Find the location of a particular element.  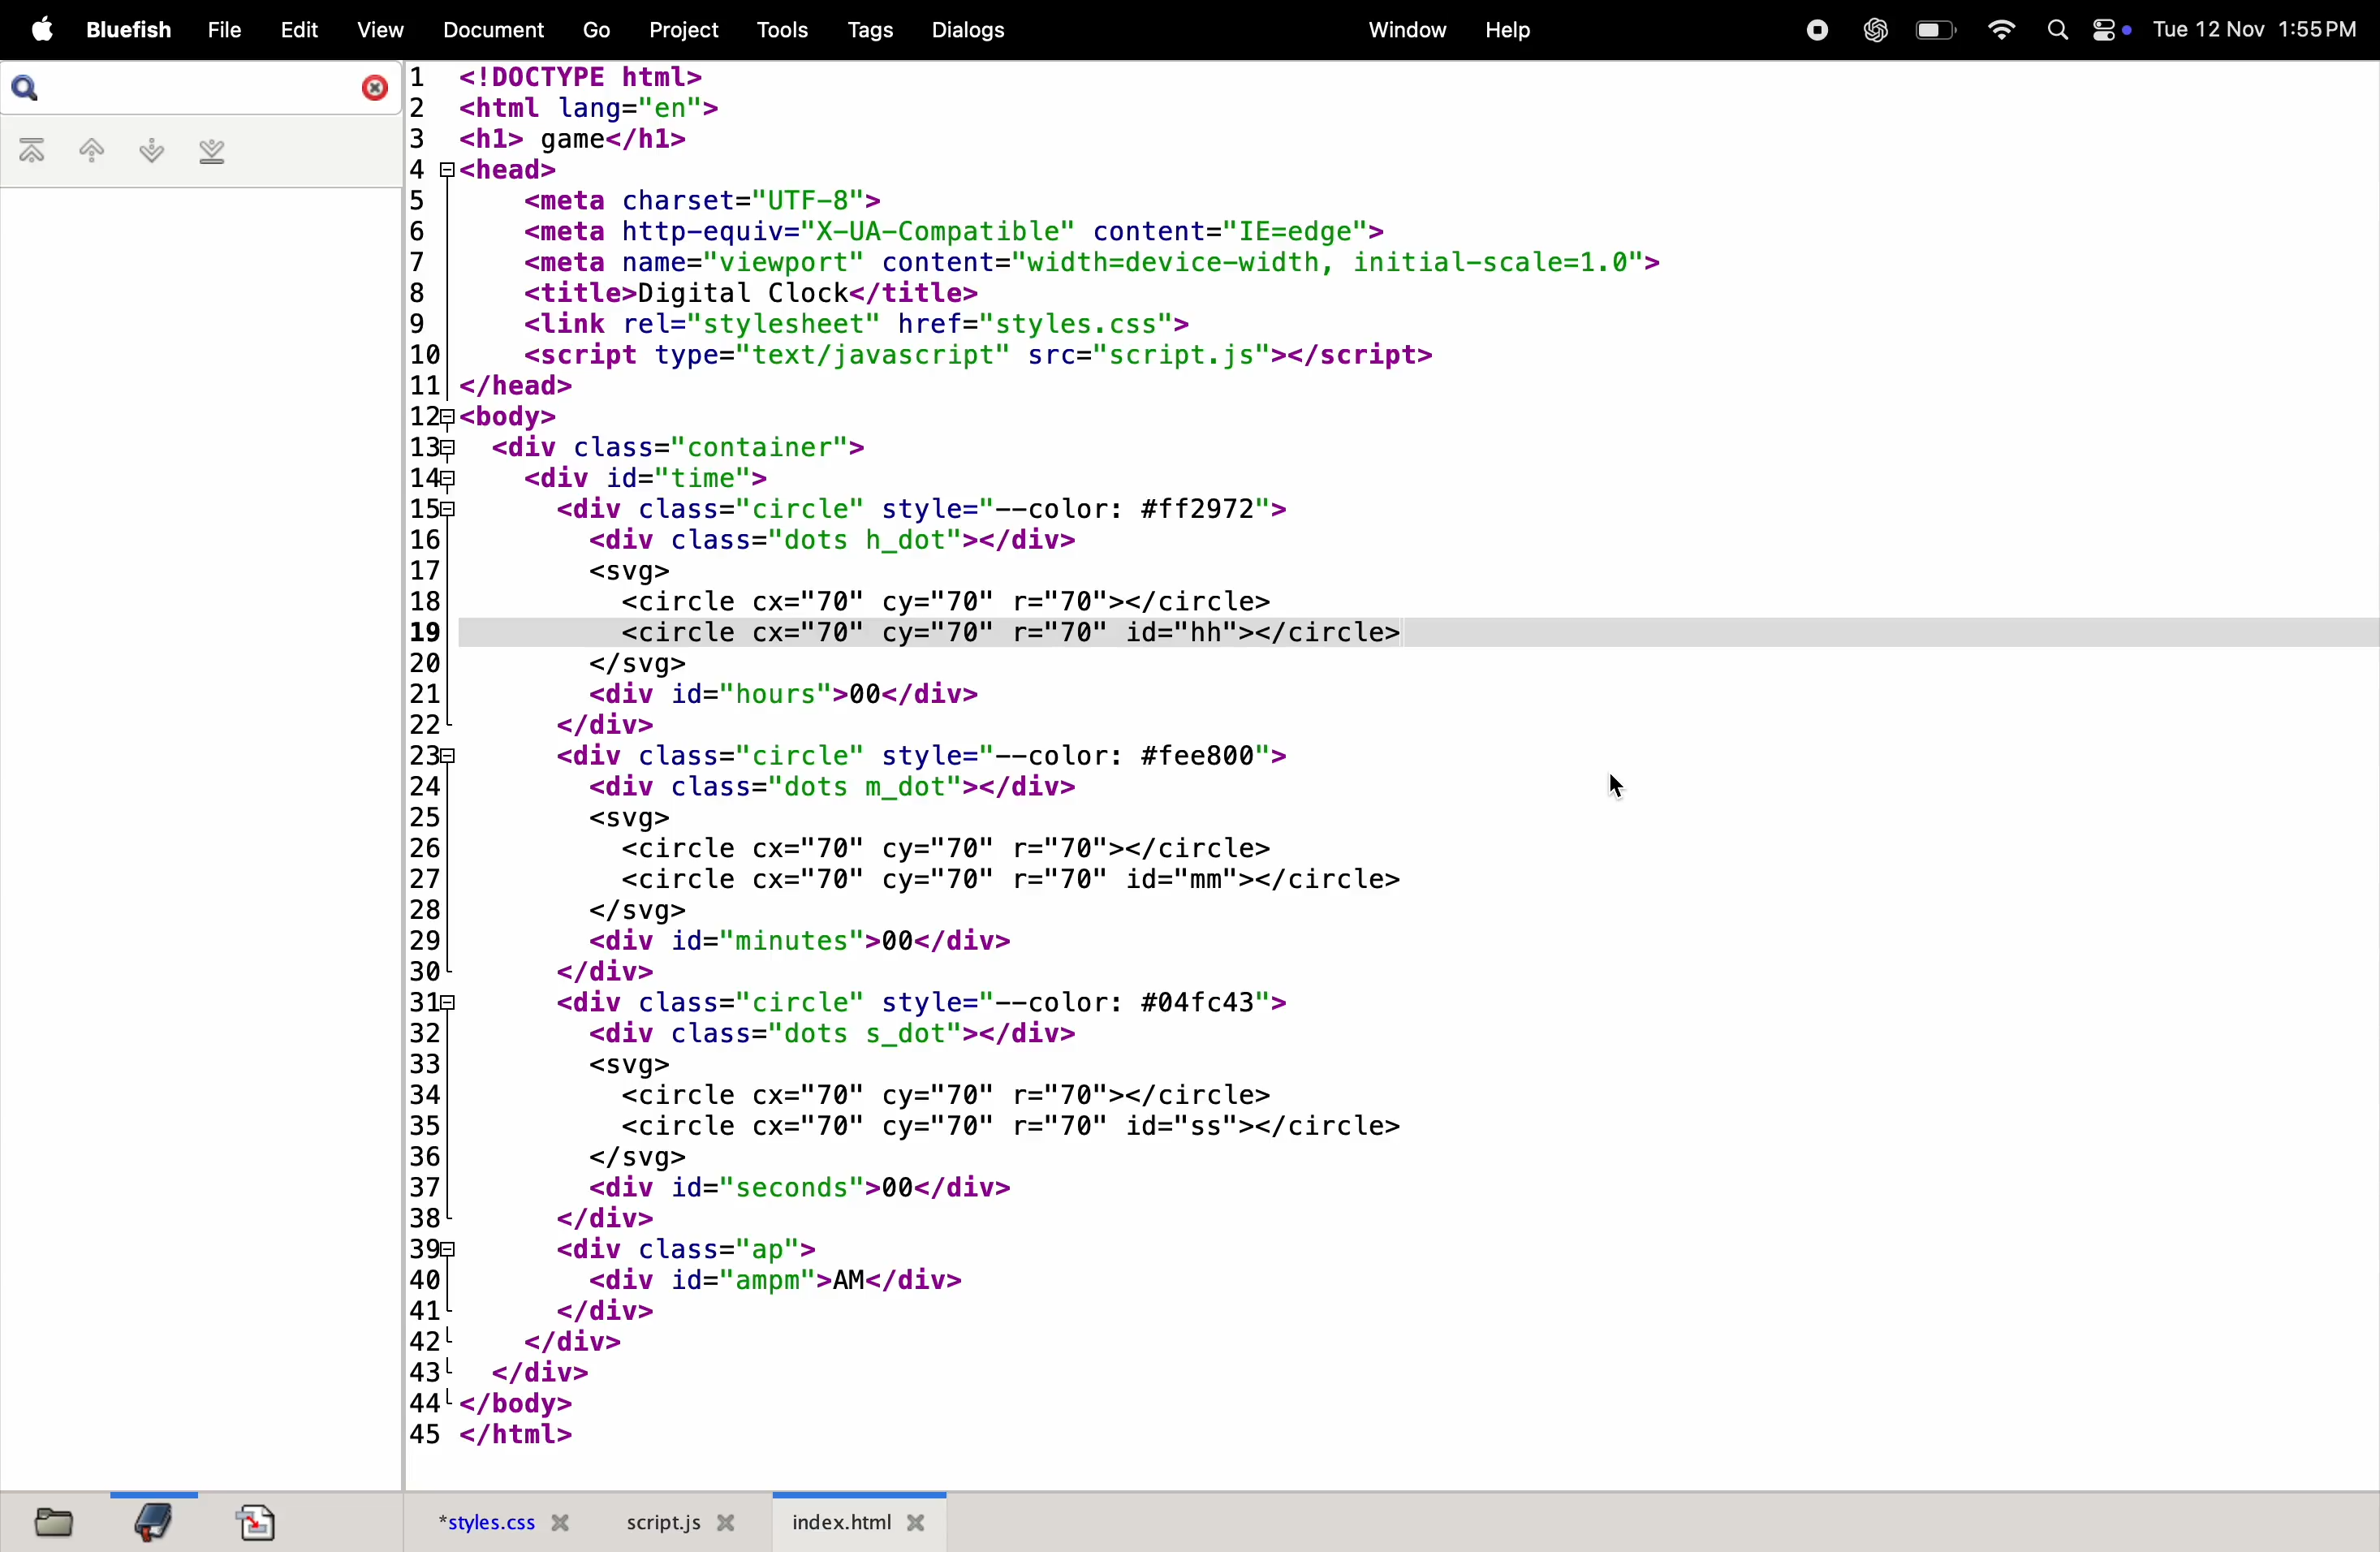

go is located at coordinates (593, 30).